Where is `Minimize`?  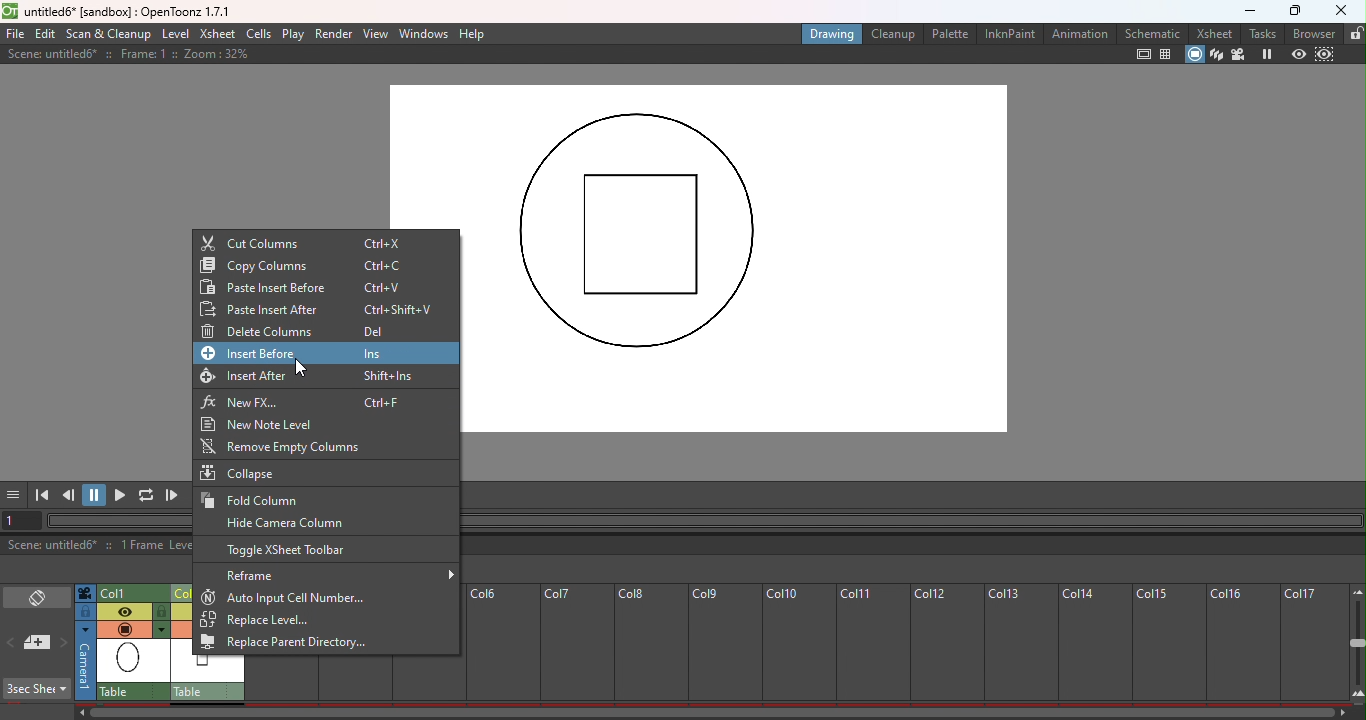 Minimize is located at coordinates (1245, 11).